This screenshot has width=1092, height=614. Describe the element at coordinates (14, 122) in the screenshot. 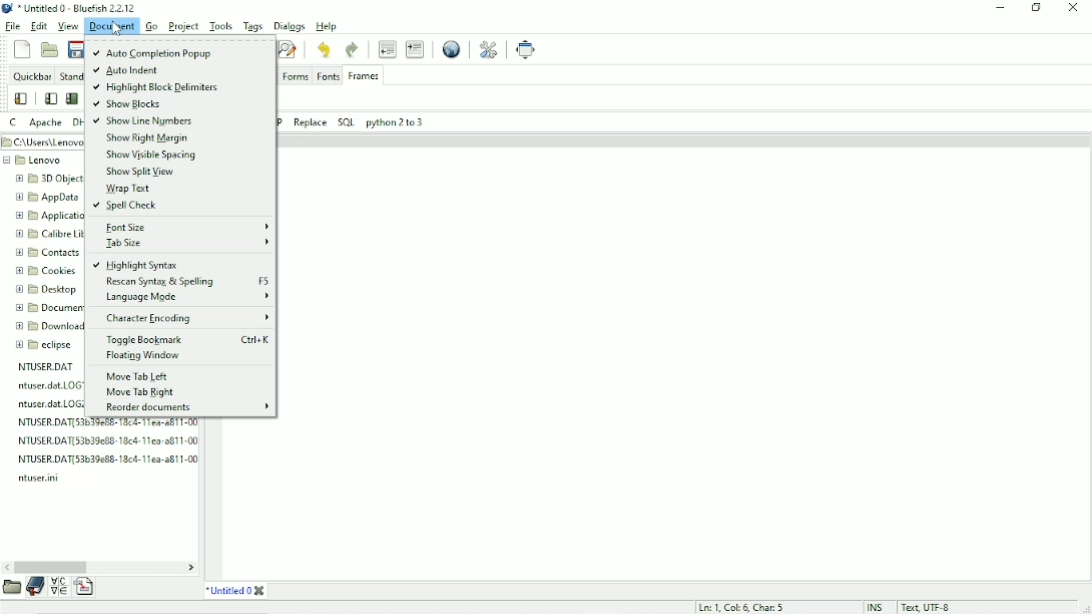

I see `C` at that location.